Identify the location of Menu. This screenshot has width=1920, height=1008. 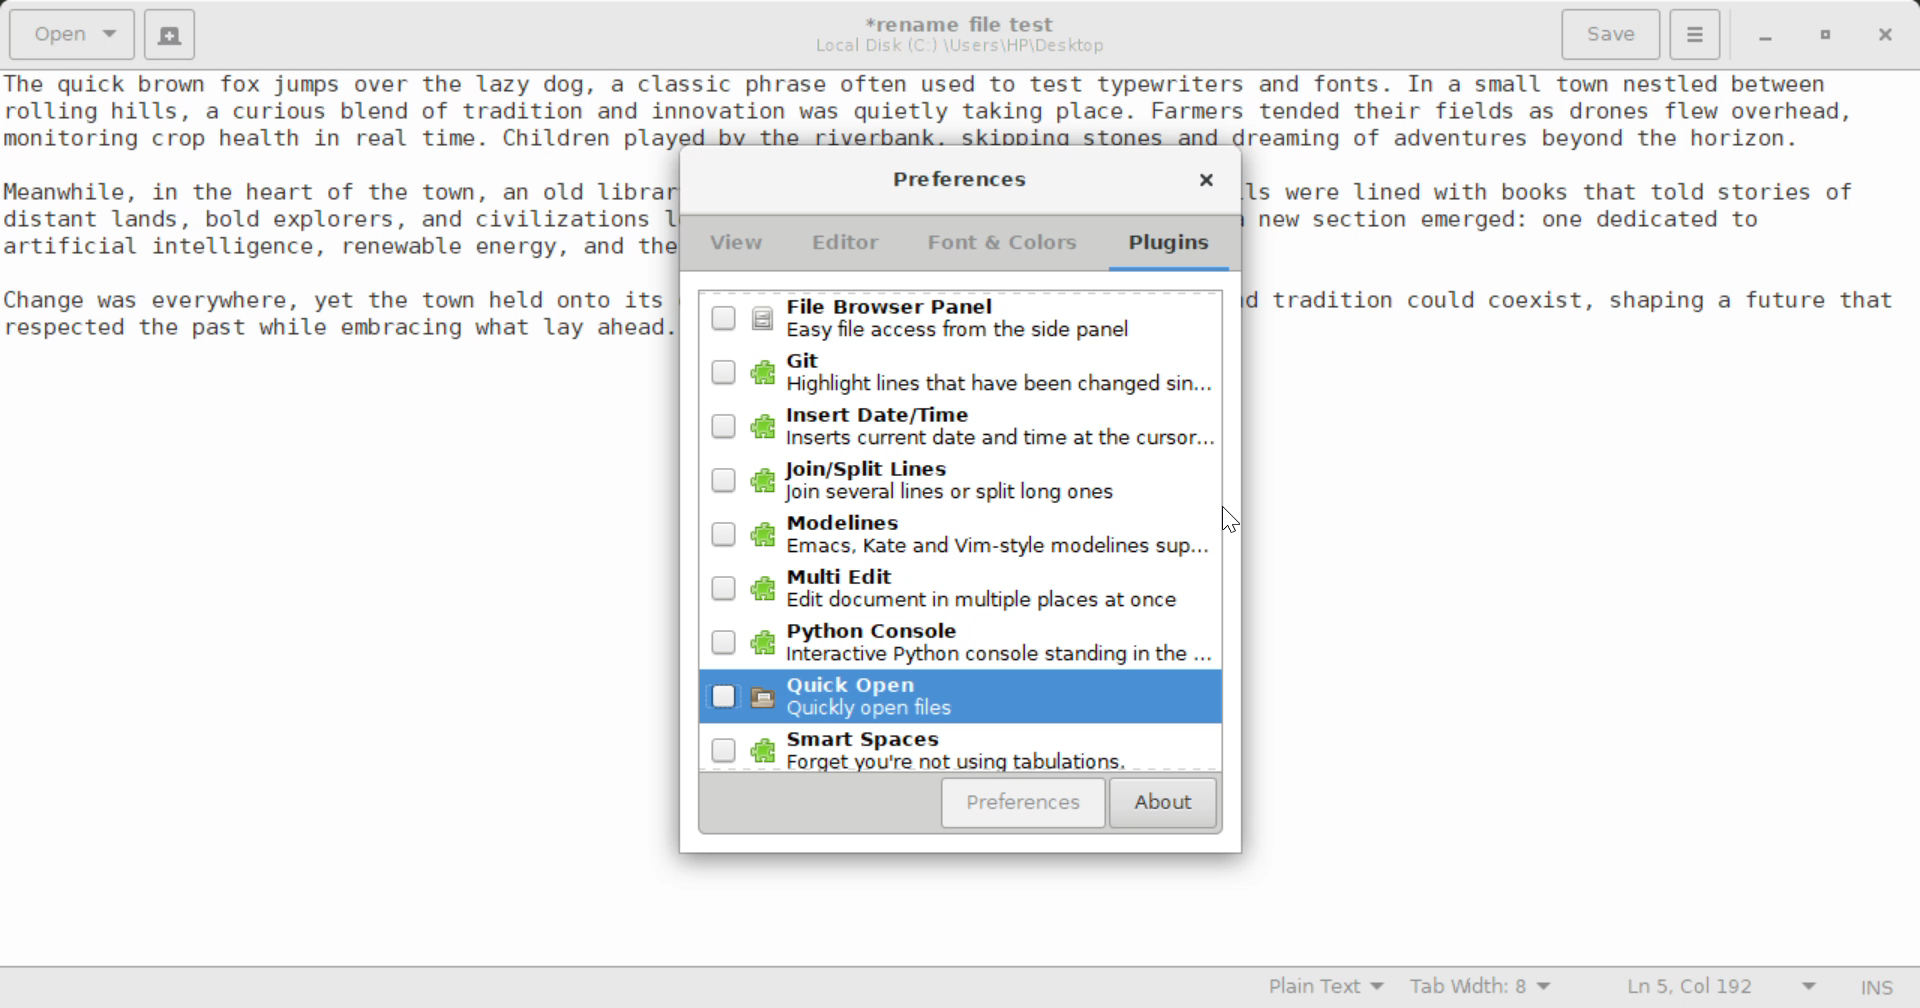
(1694, 32).